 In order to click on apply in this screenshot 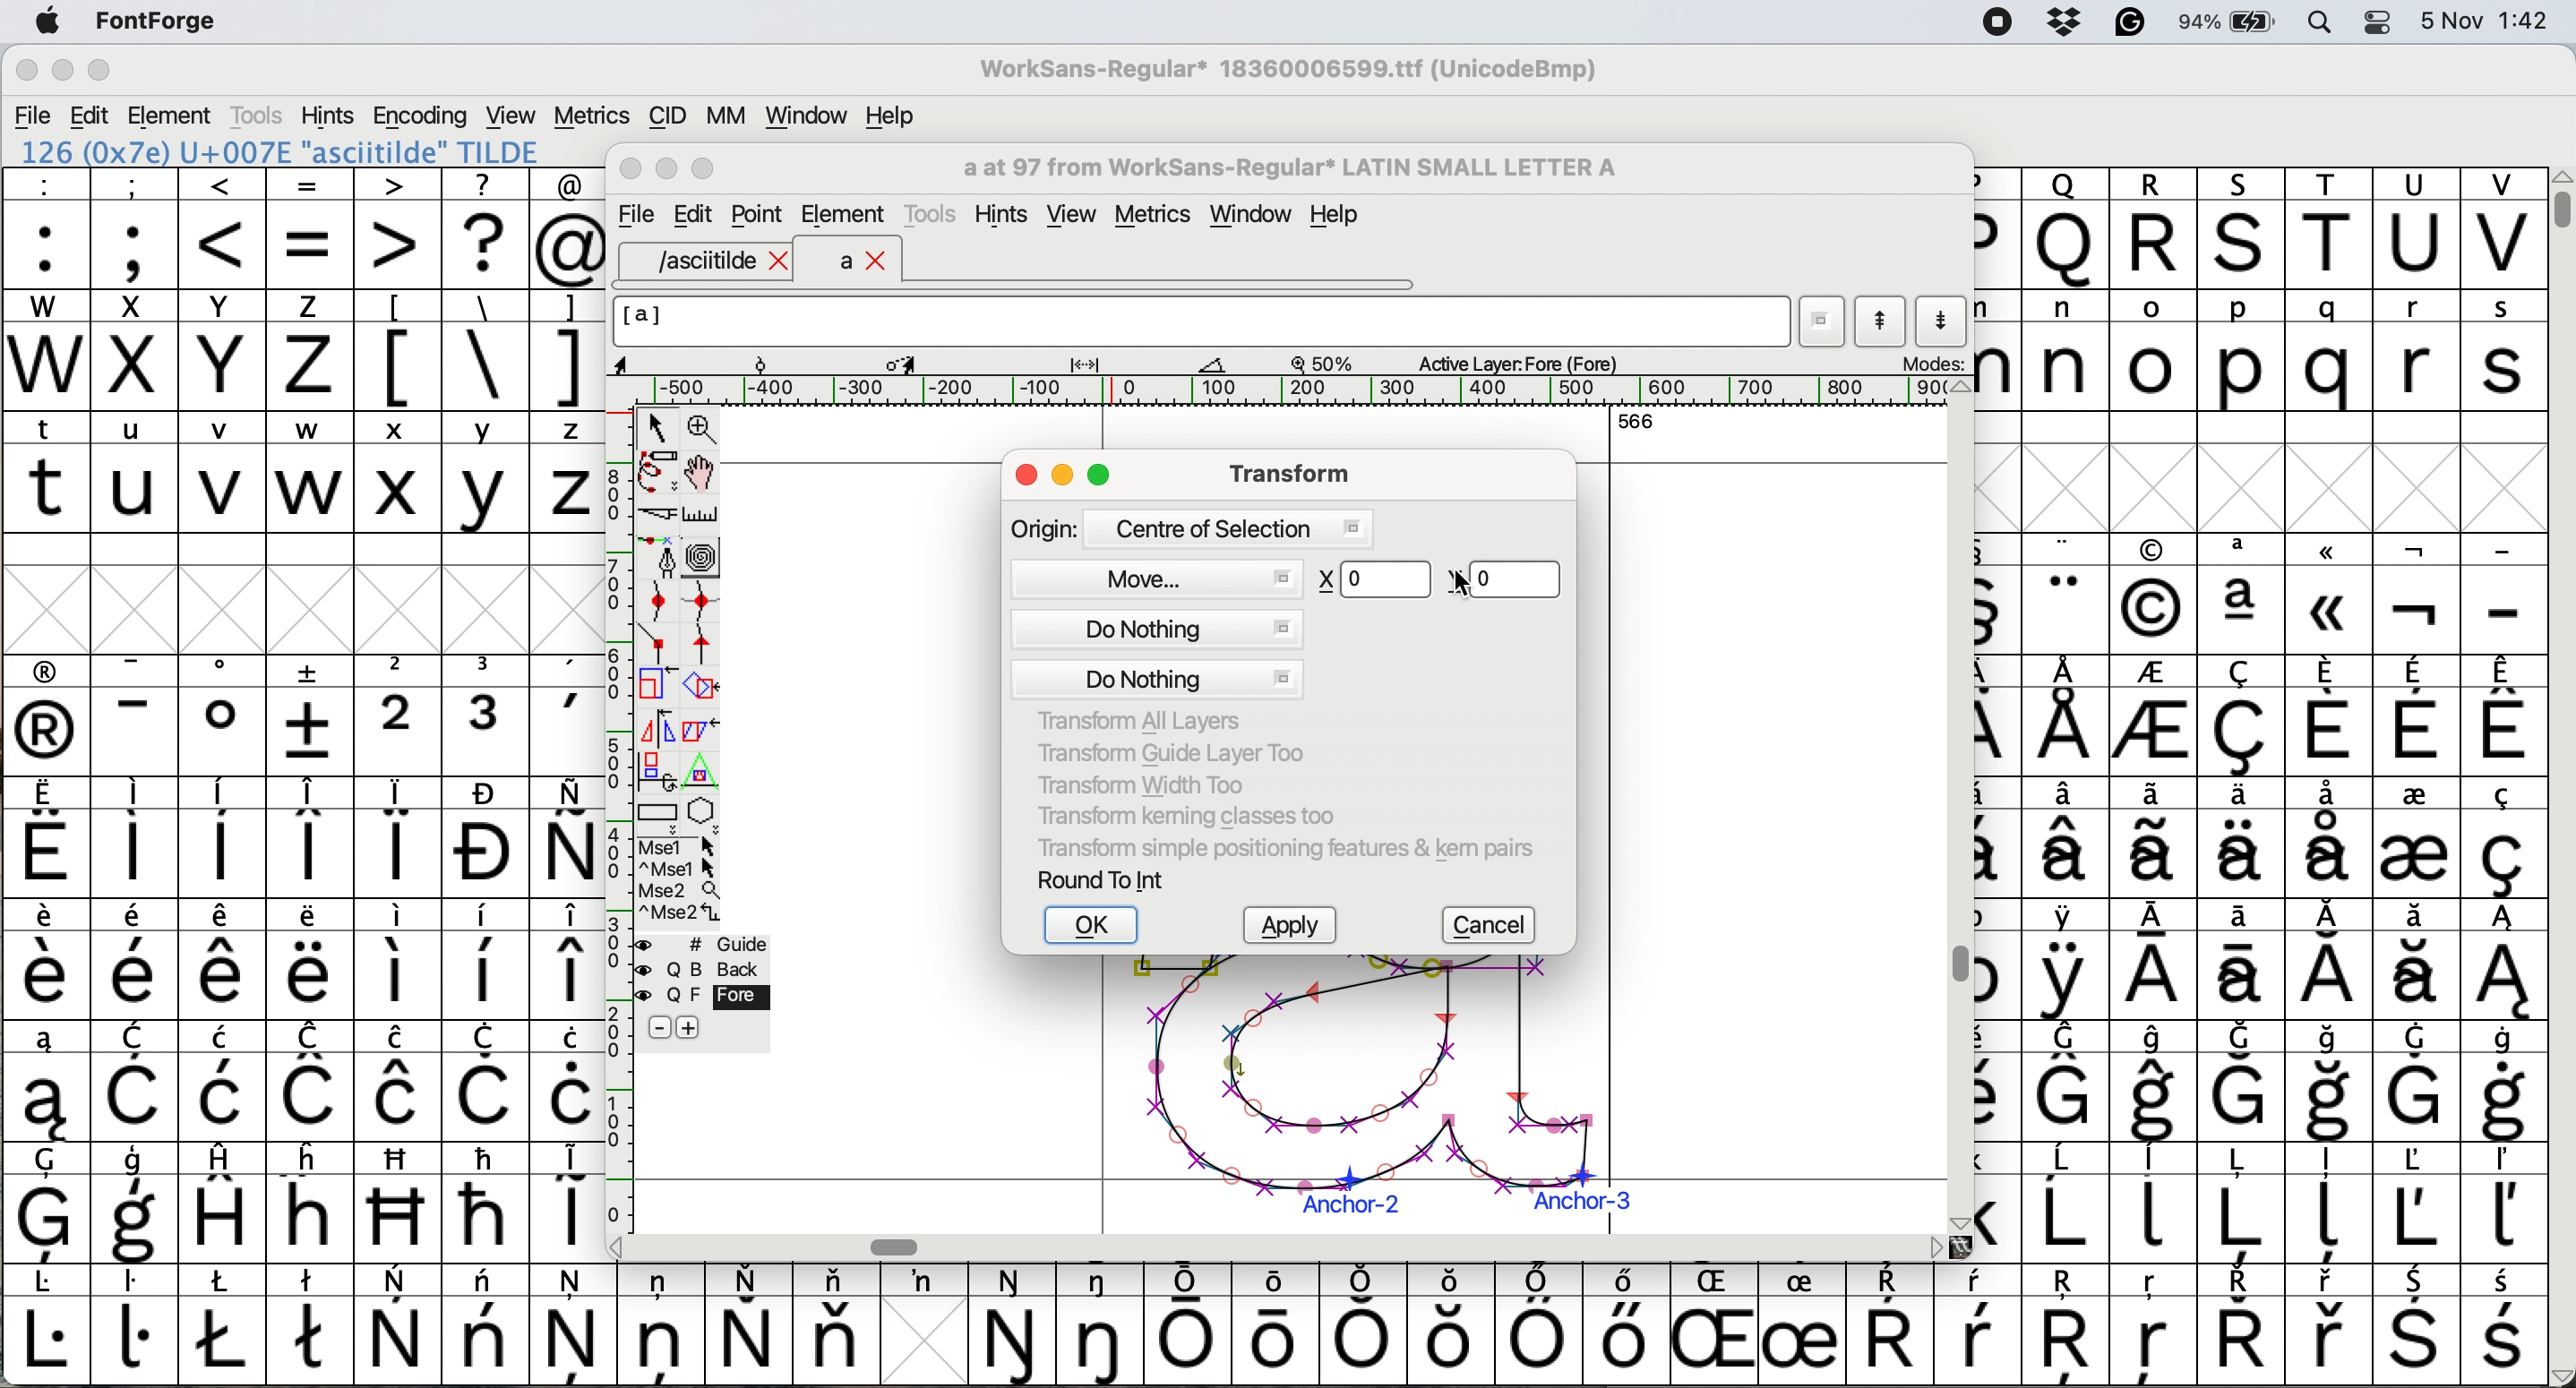, I will do `click(1297, 927)`.